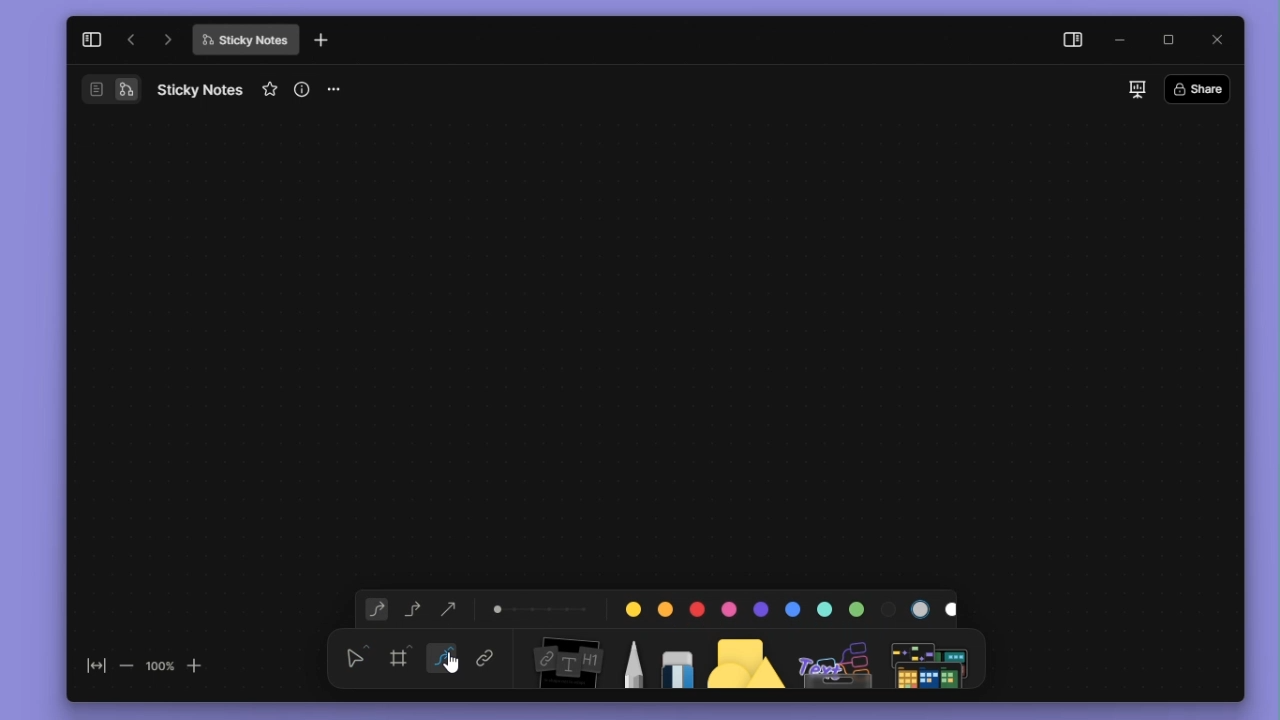 The width and height of the screenshot is (1280, 720). Describe the element at coordinates (632, 657) in the screenshot. I see `pen` at that location.